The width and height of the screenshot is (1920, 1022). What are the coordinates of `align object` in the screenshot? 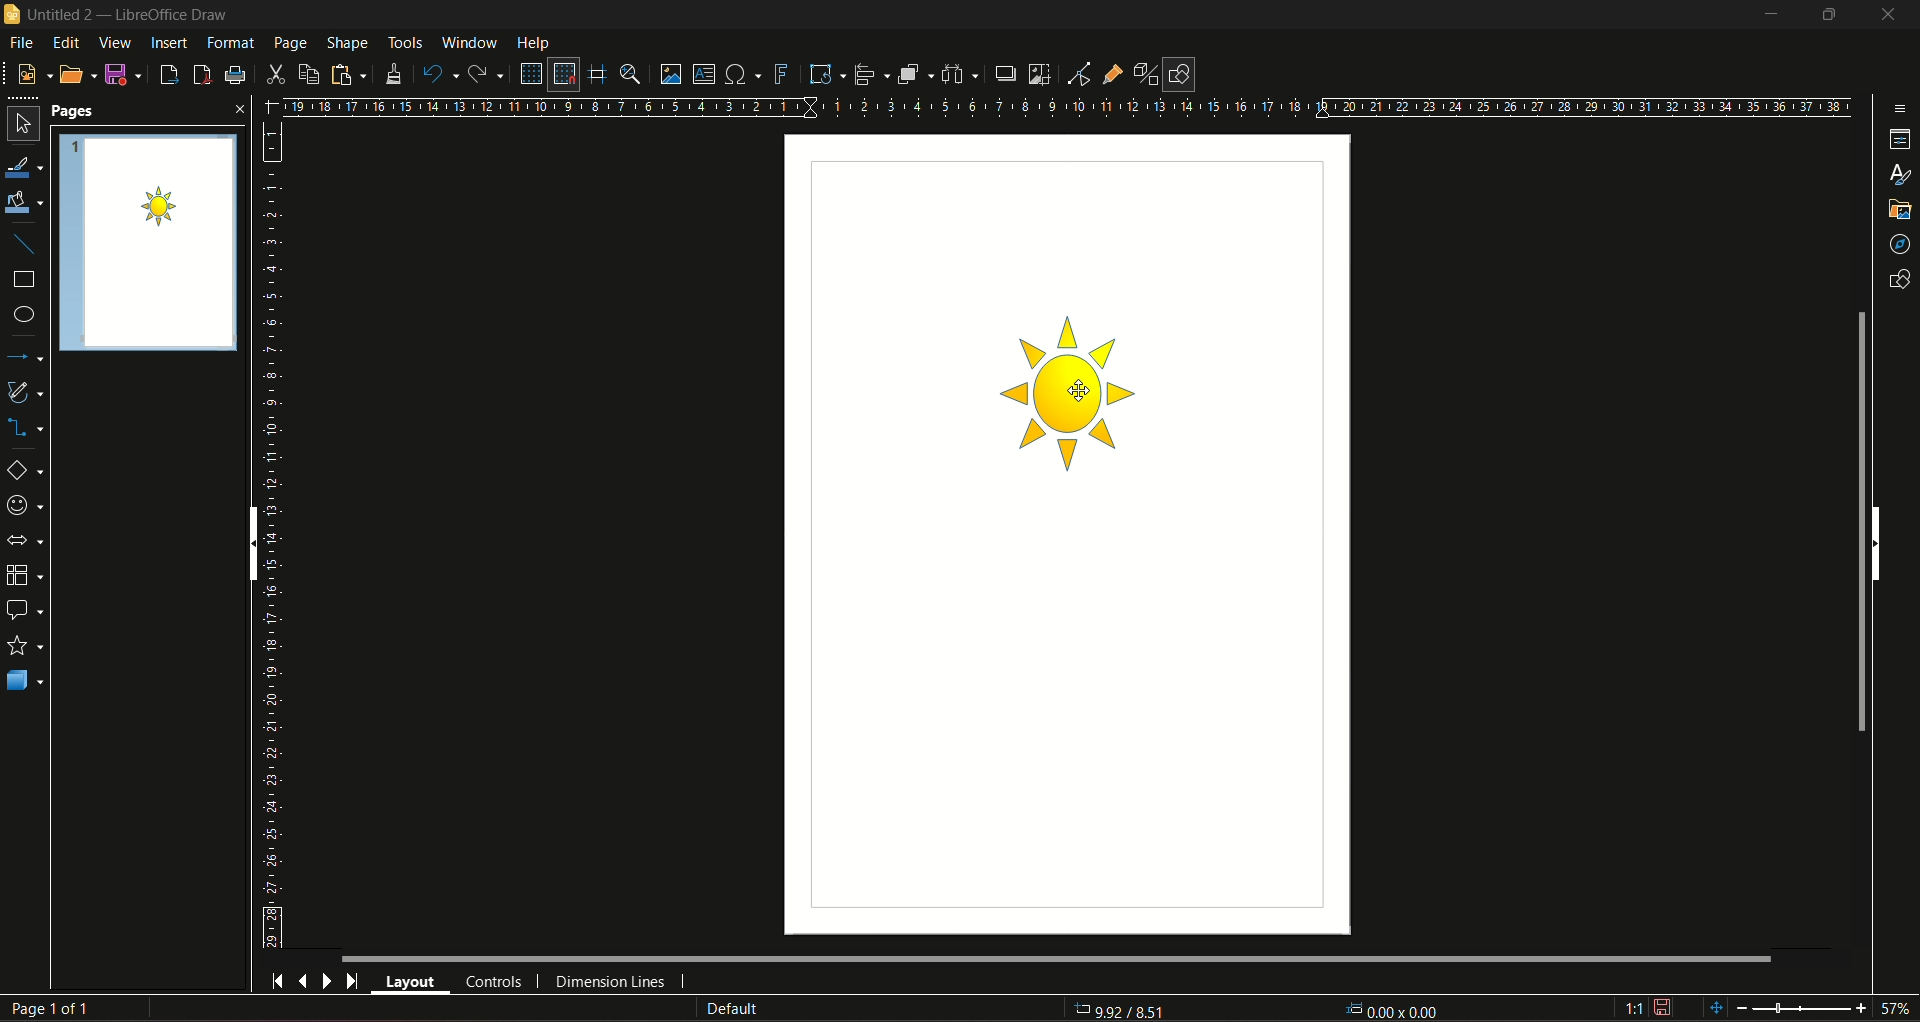 It's located at (871, 73).